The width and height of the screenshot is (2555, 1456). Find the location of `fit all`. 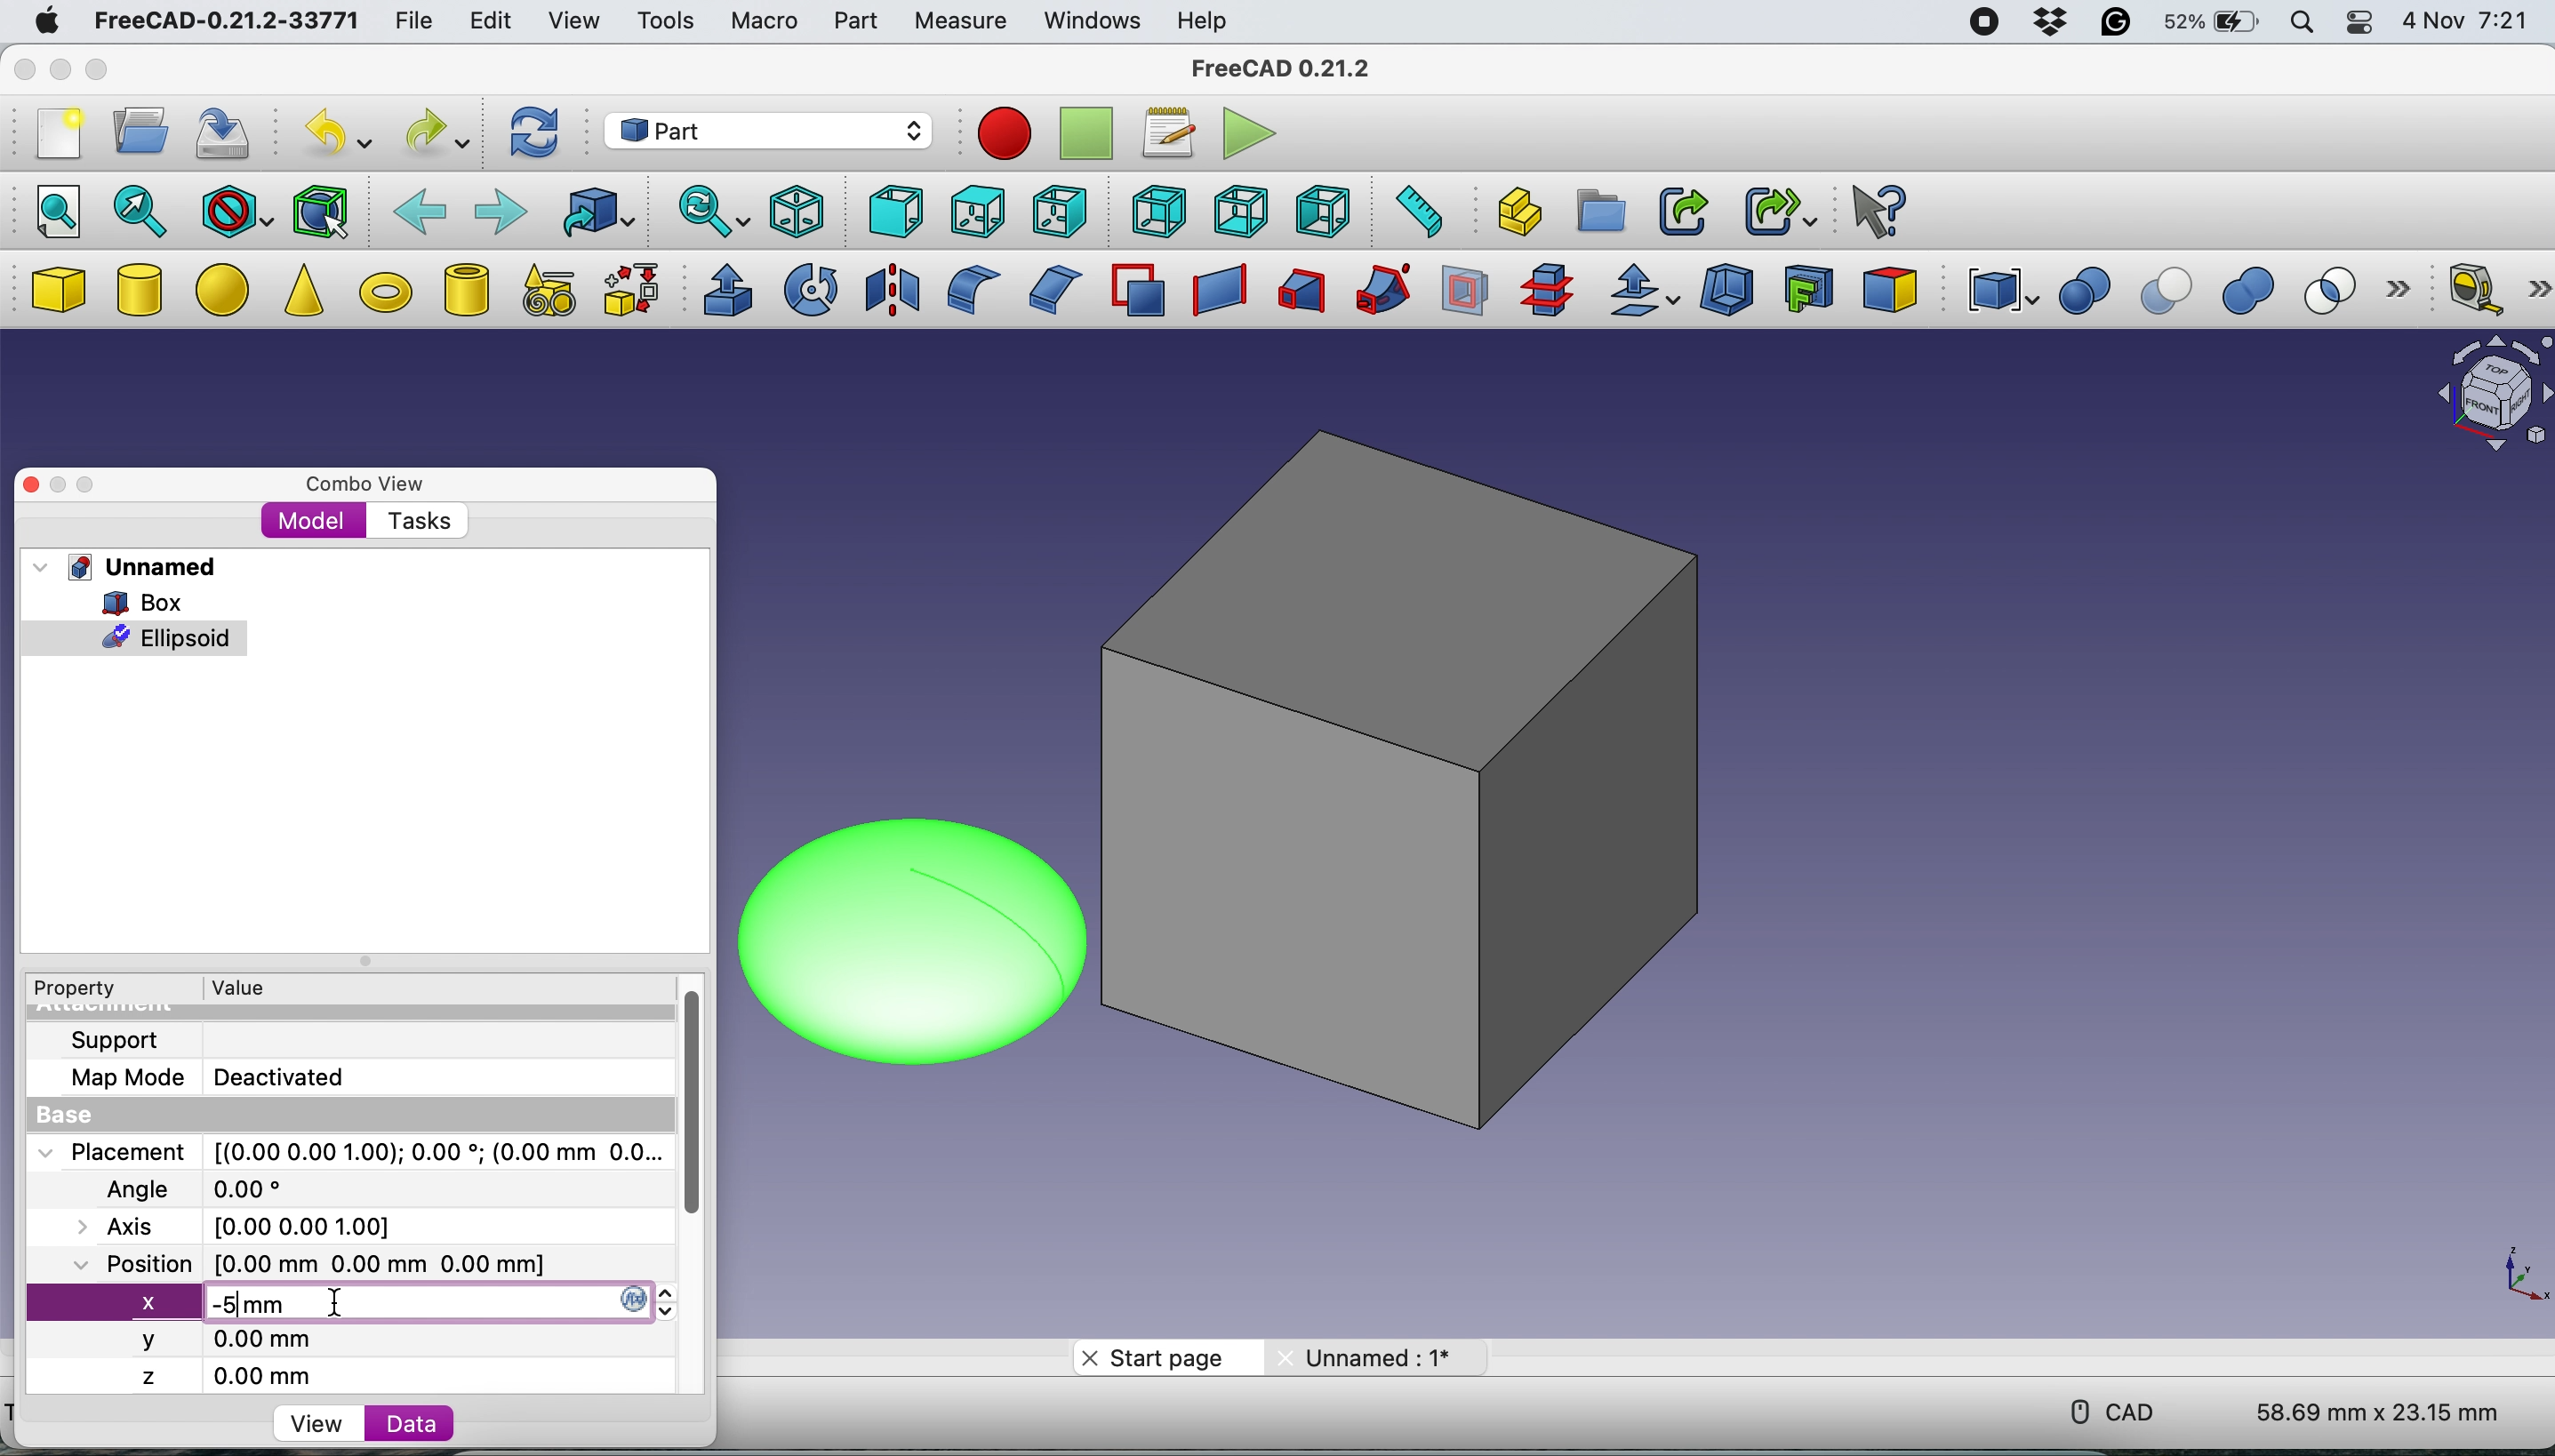

fit all is located at coordinates (50, 209).